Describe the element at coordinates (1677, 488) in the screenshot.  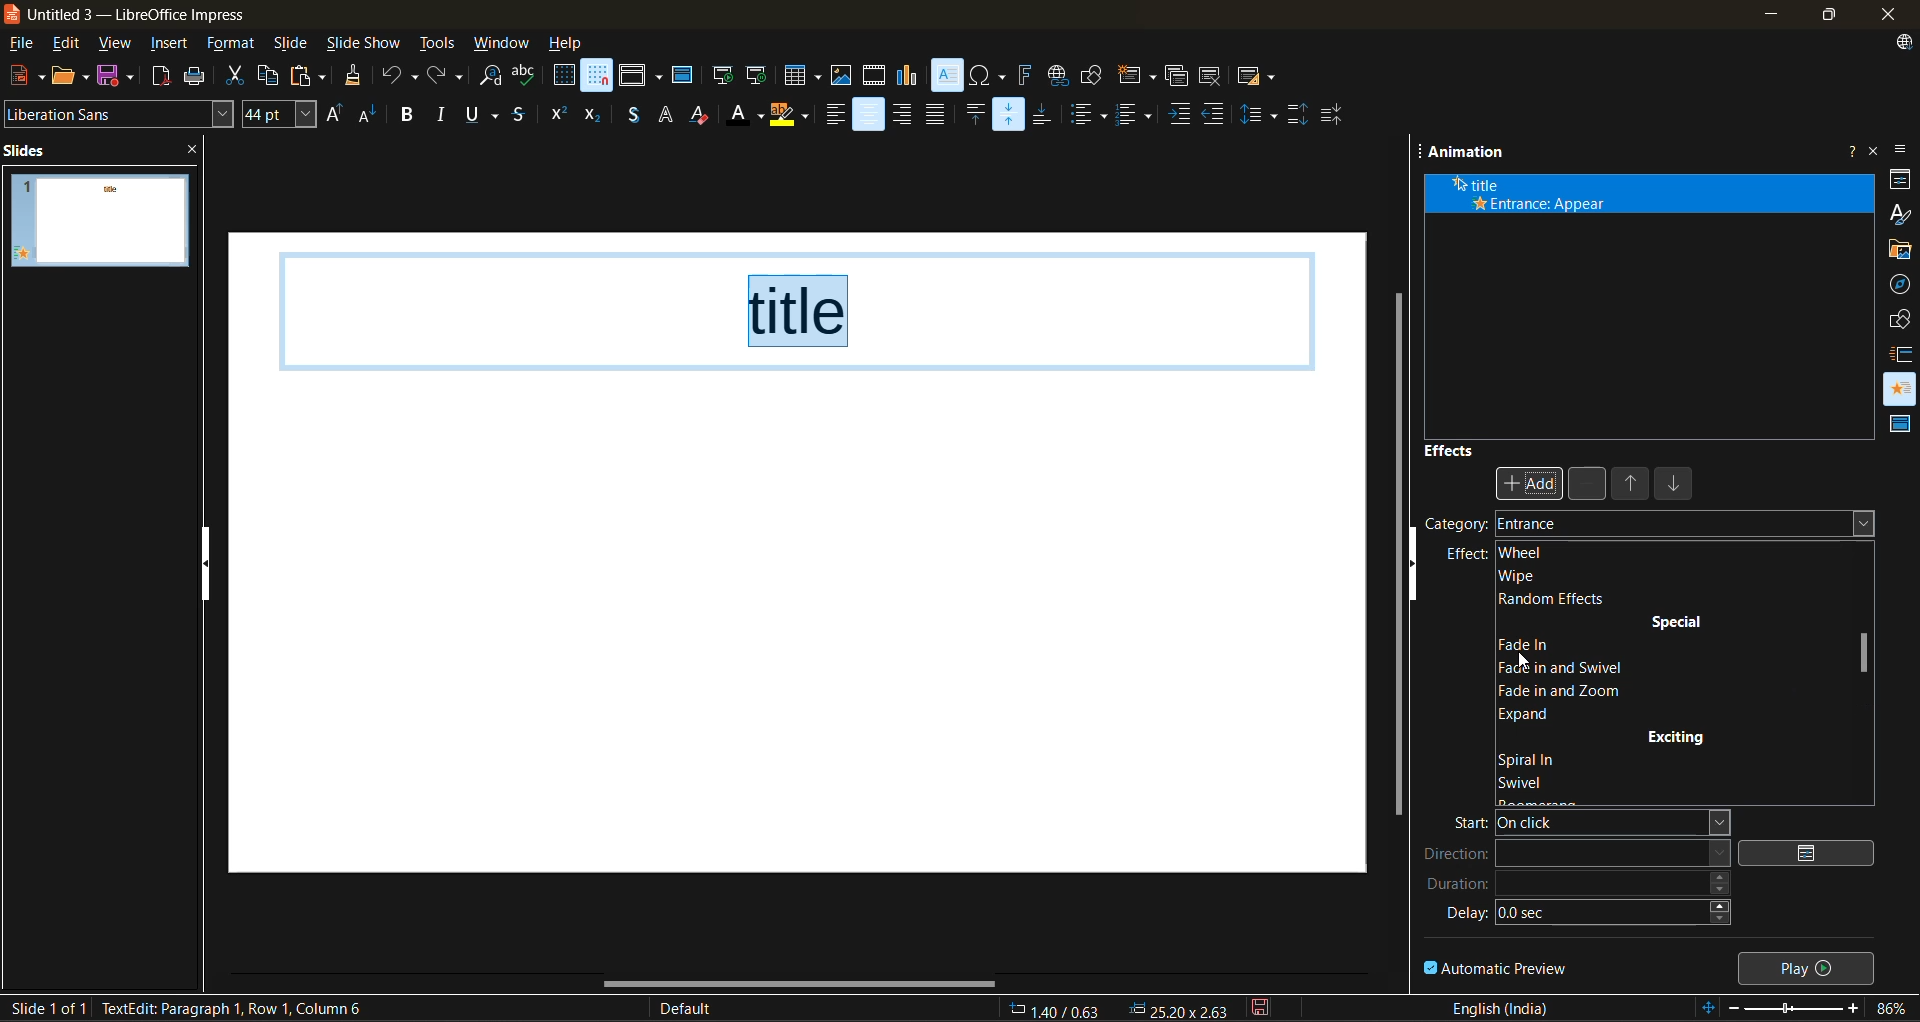
I see `move down` at that location.